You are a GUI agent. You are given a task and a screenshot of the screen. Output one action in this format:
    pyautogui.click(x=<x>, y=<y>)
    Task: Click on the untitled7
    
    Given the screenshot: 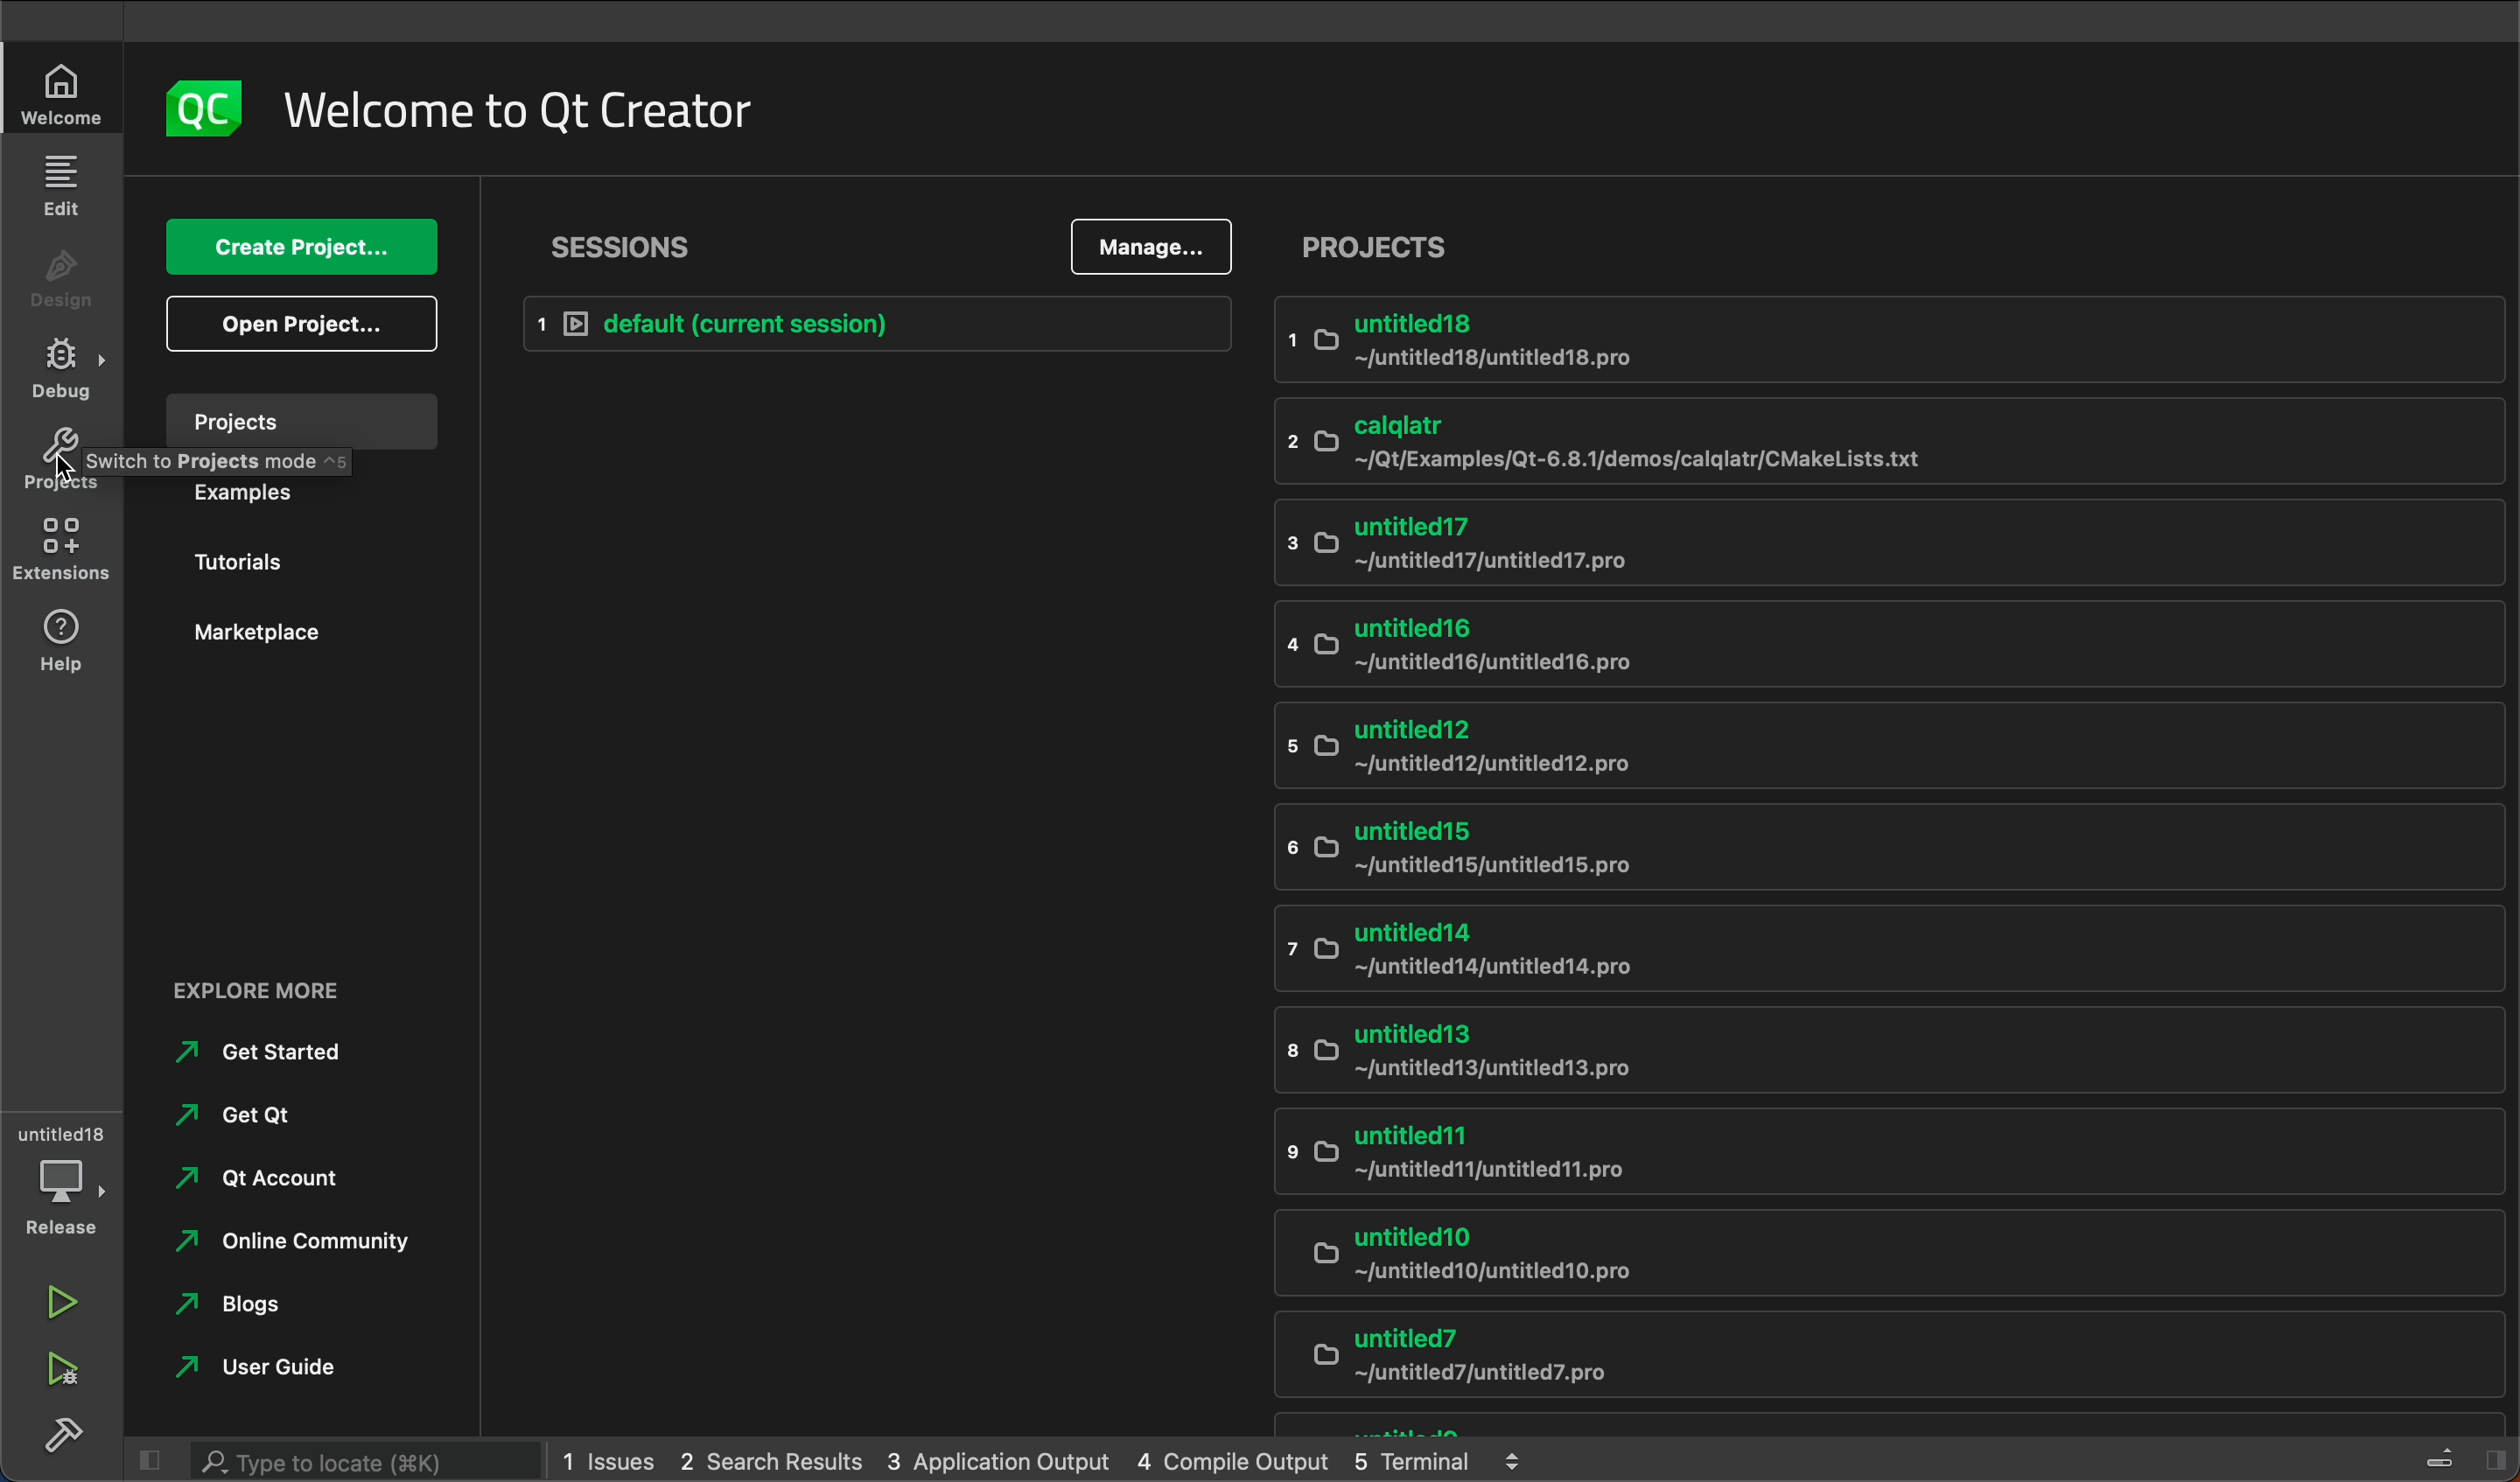 What is the action you would take?
    pyautogui.click(x=1872, y=1357)
    